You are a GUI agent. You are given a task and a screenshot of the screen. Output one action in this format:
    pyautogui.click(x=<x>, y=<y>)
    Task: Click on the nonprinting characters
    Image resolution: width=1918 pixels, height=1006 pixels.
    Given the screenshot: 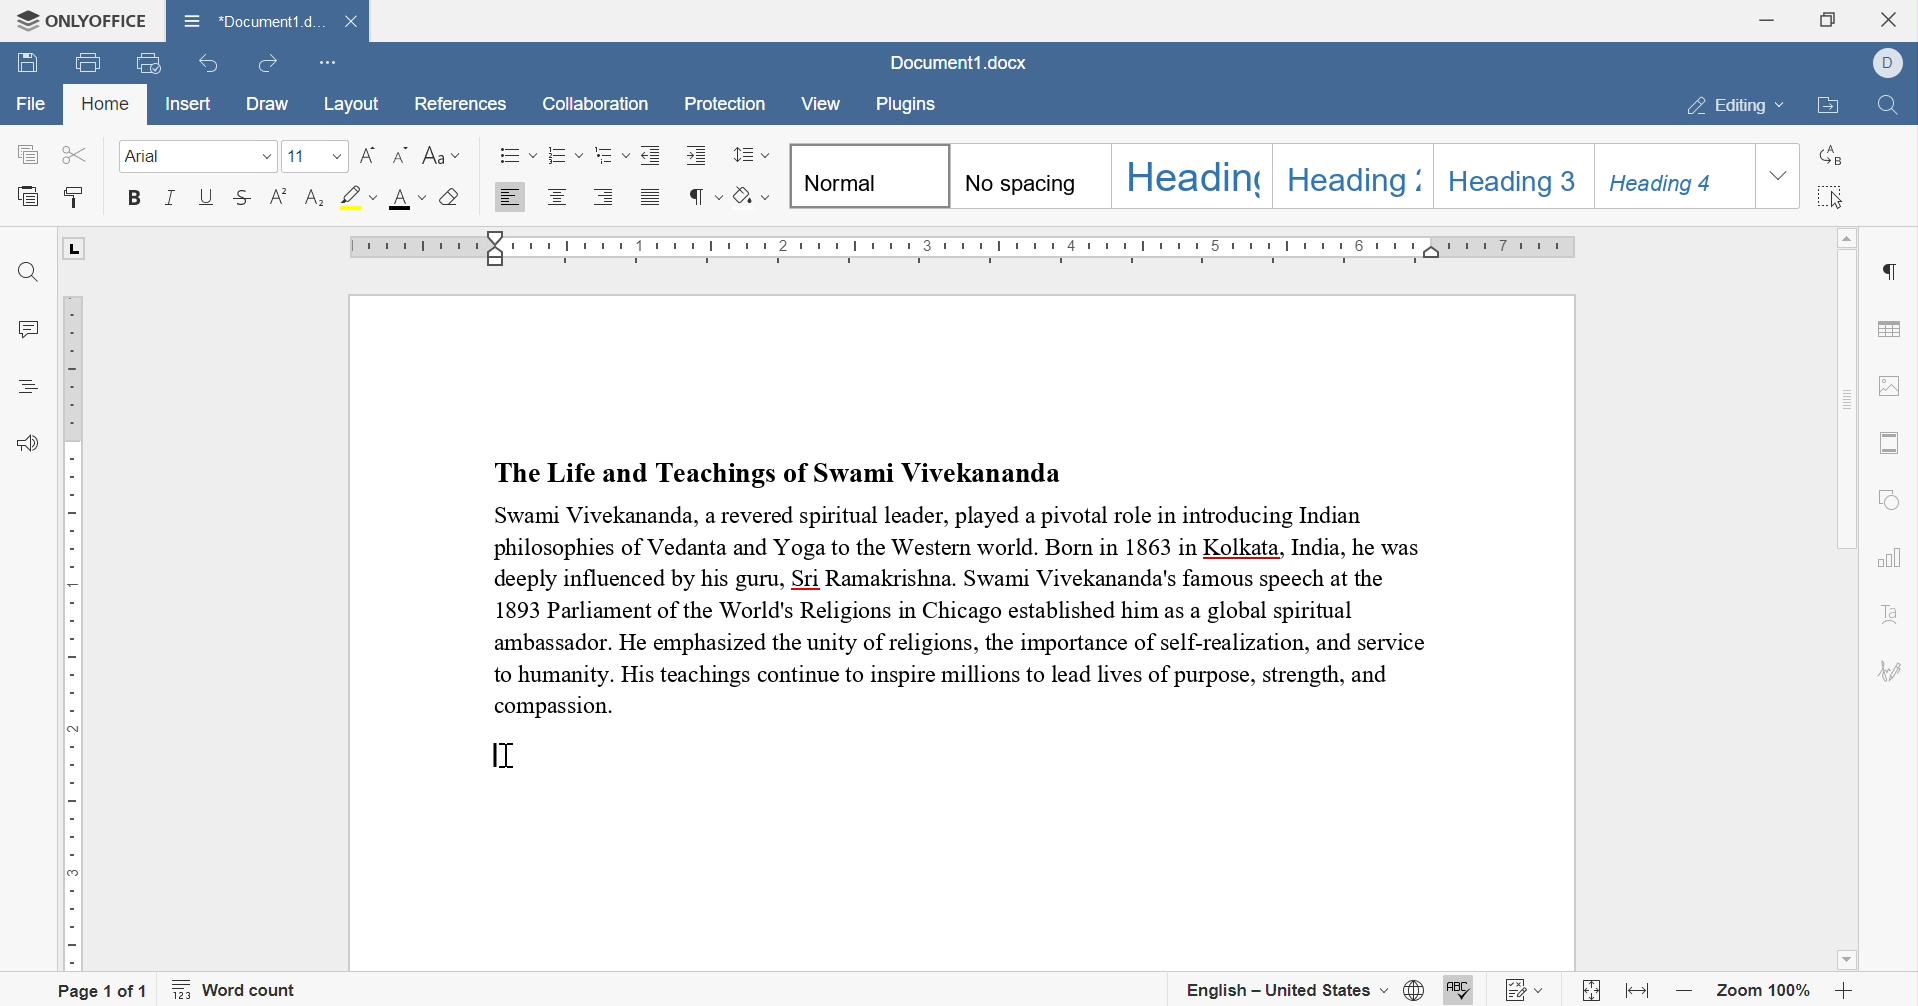 What is the action you would take?
    pyautogui.click(x=702, y=197)
    